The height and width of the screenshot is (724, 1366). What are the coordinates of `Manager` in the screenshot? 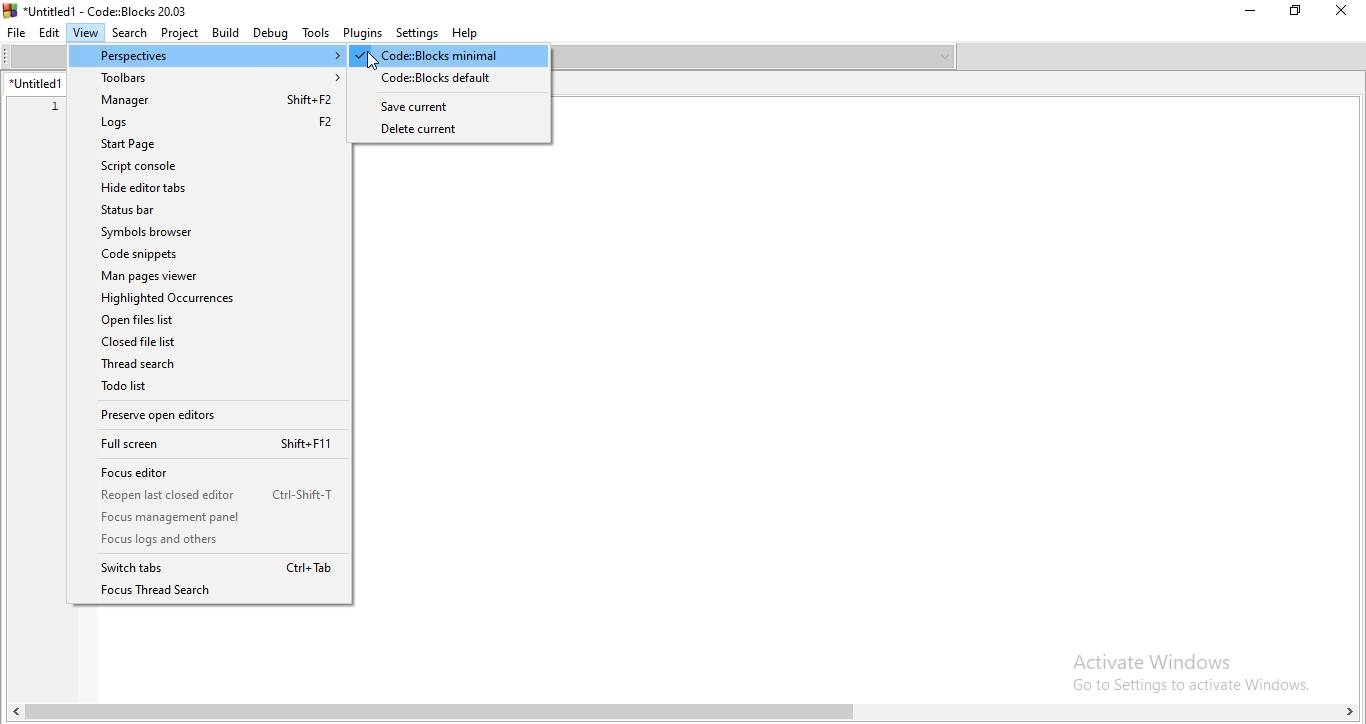 It's located at (209, 100).